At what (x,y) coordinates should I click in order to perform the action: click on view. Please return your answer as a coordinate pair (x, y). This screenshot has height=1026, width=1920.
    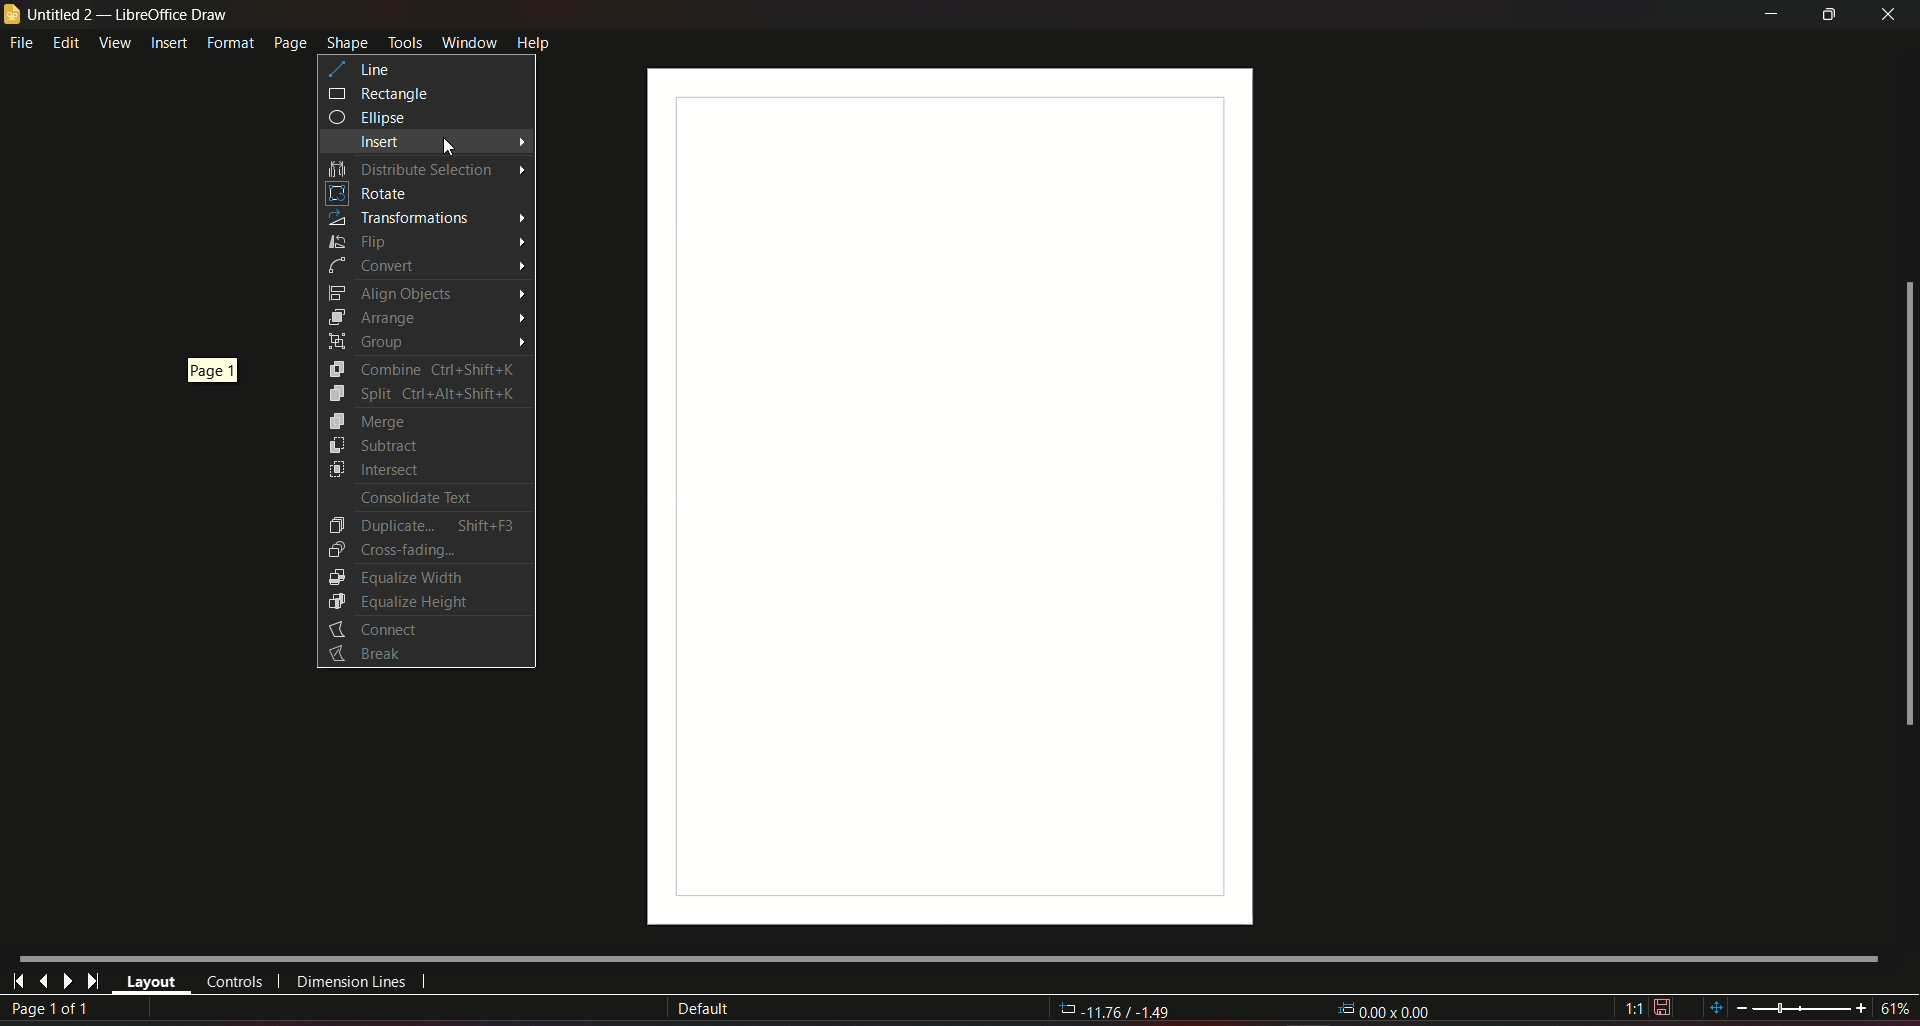
    Looking at the image, I should click on (114, 42).